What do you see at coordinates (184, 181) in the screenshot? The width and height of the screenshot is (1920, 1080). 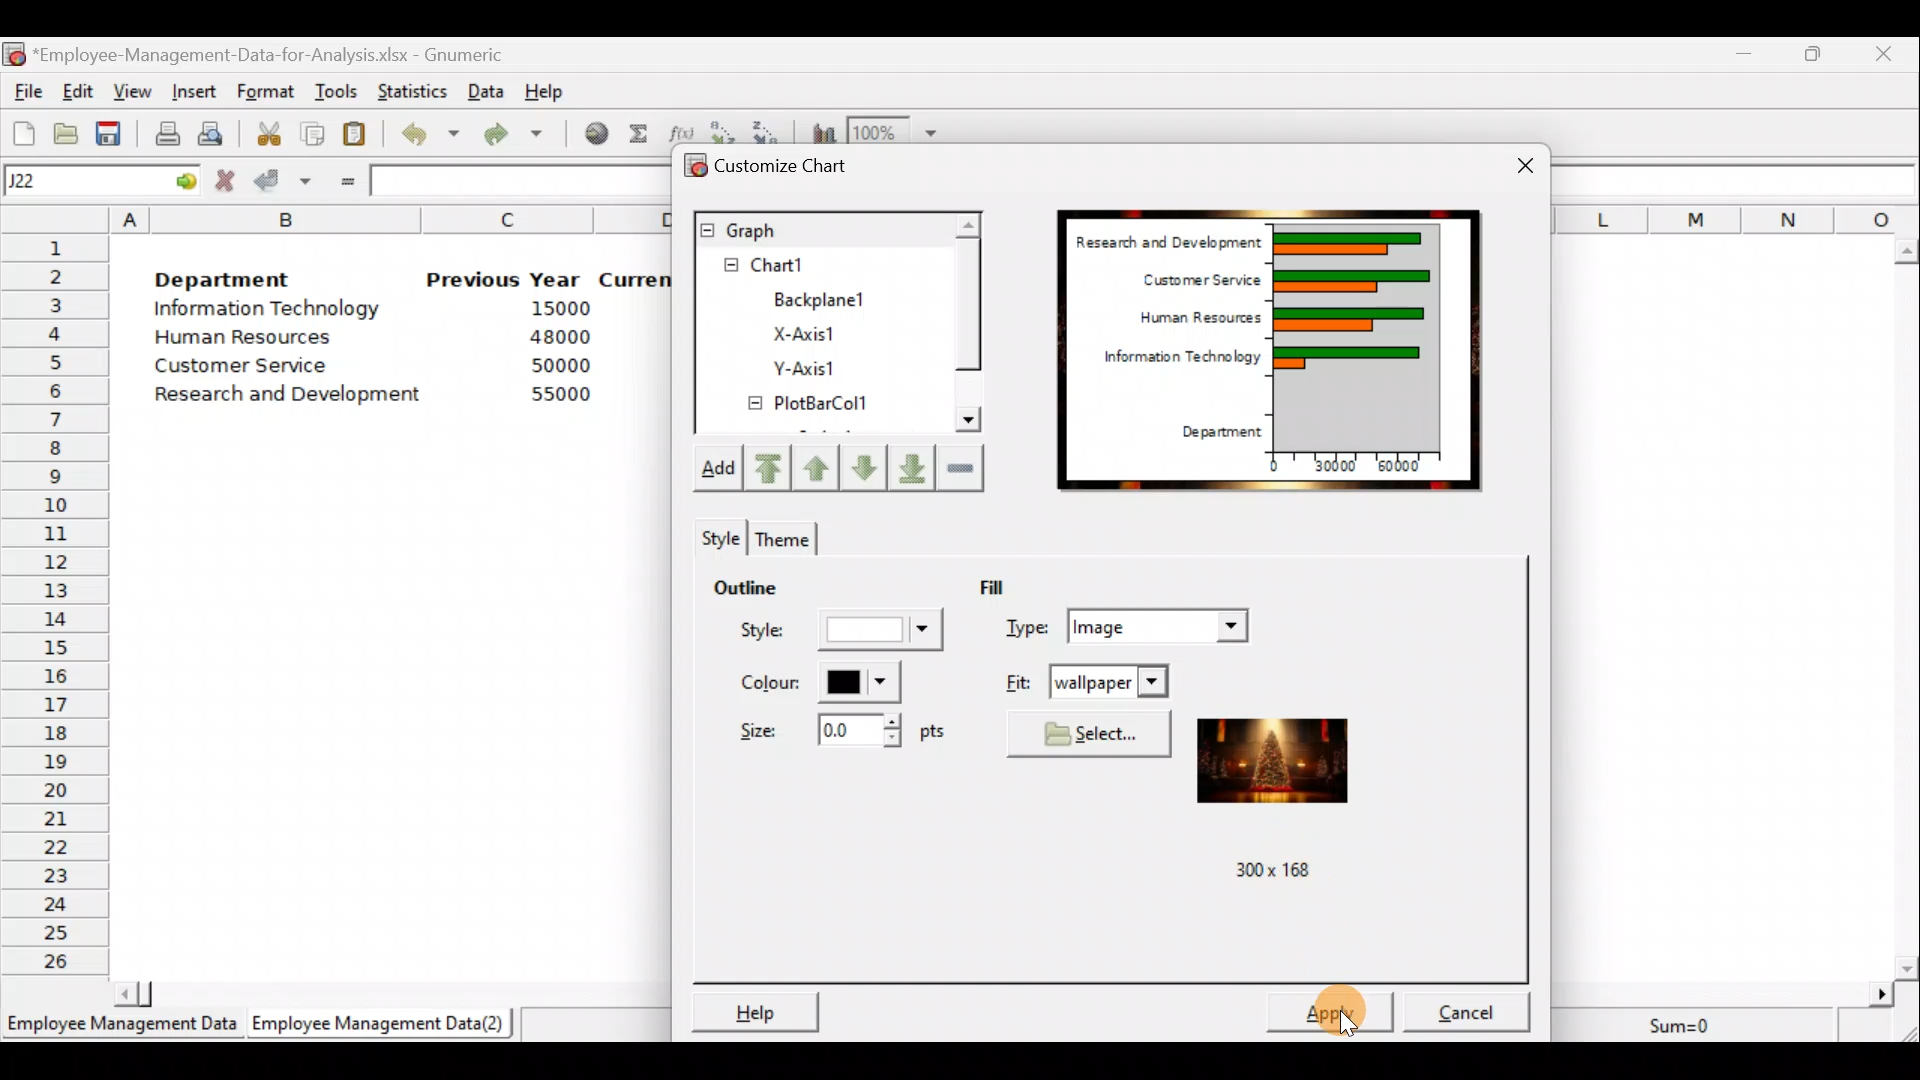 I see `go to` at bounding box center [184, 181].